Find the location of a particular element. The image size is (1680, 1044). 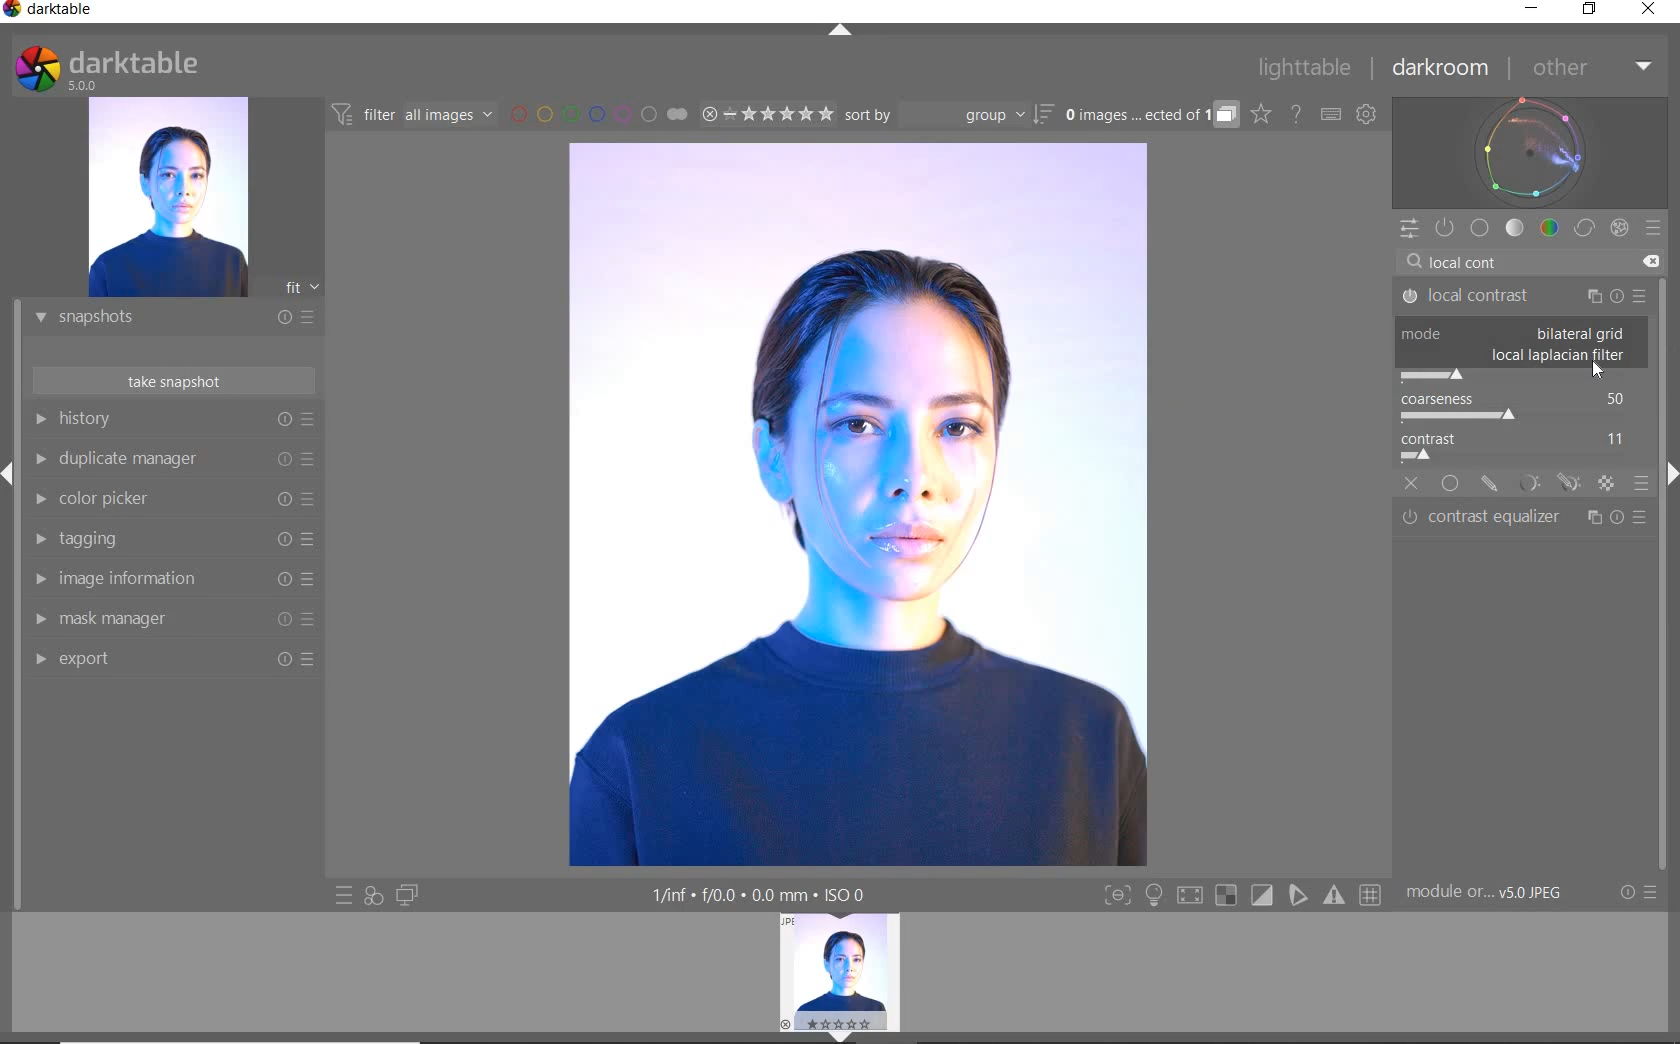

EXPAND/COLLAPSE is located at coordinates (847, 1035).